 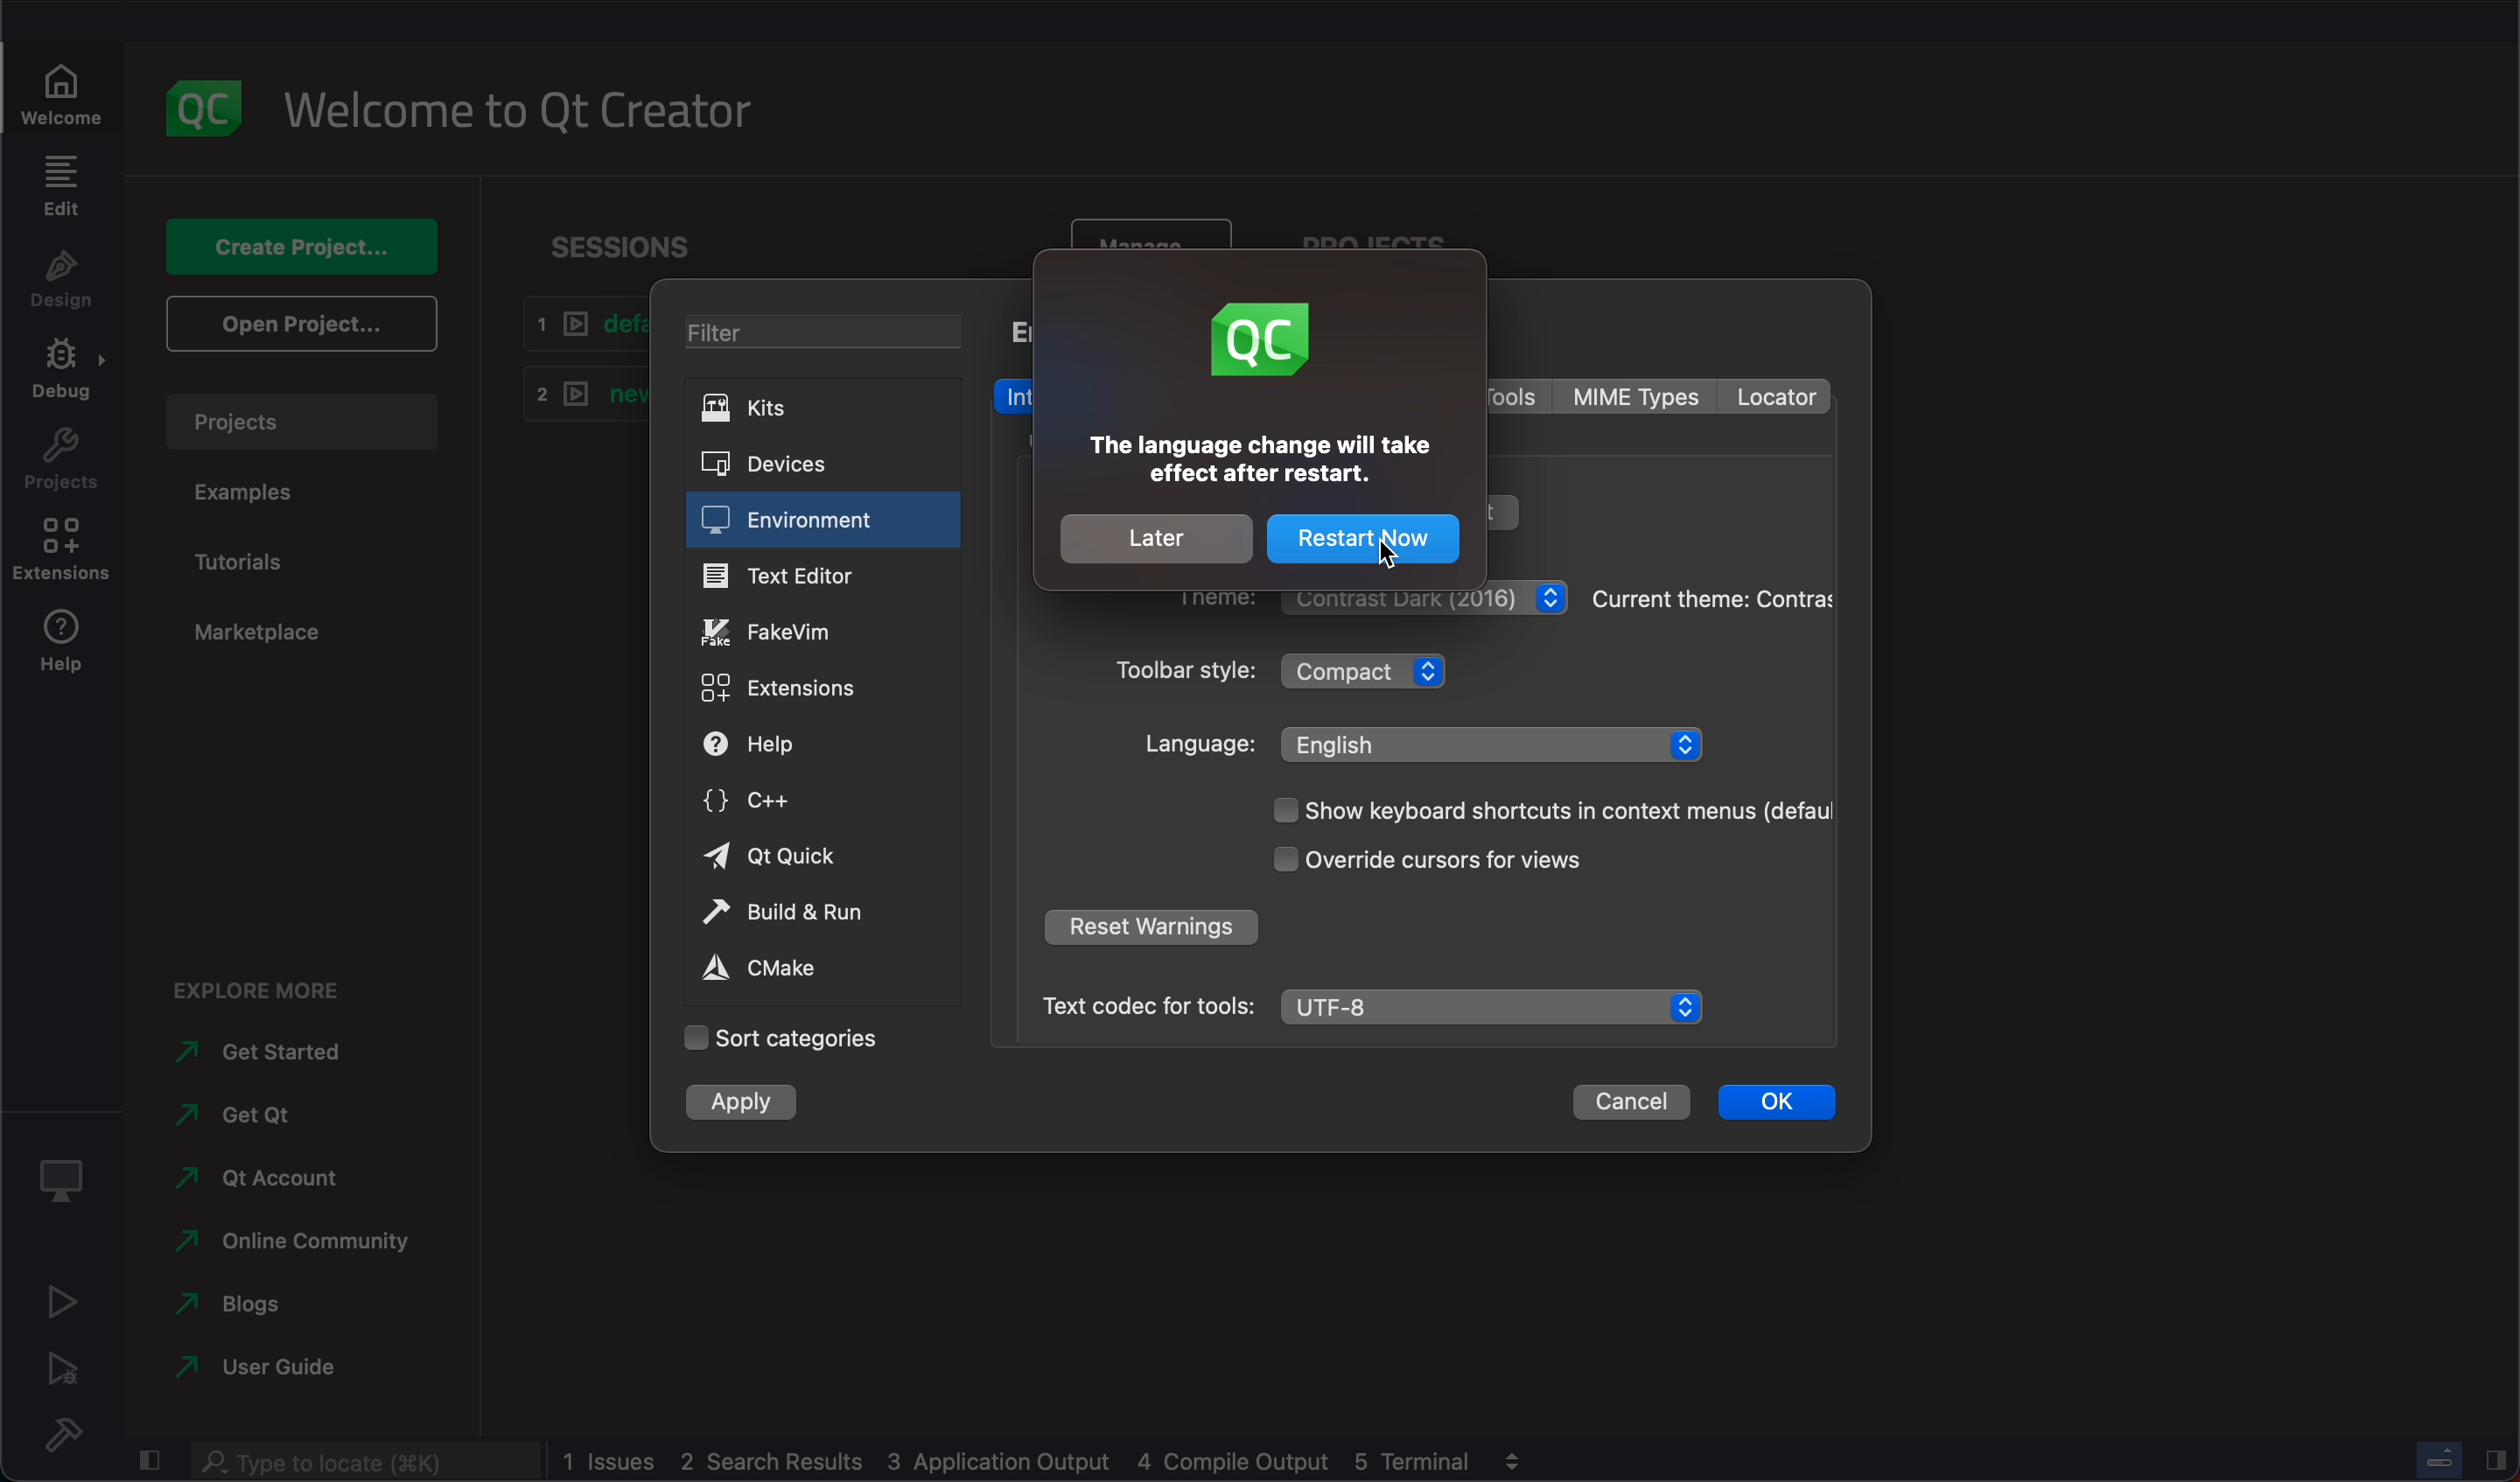 What do you see at coordinates (1207, 604) in the screenshot?
I see `theme` at bounding box center [1207, 604].